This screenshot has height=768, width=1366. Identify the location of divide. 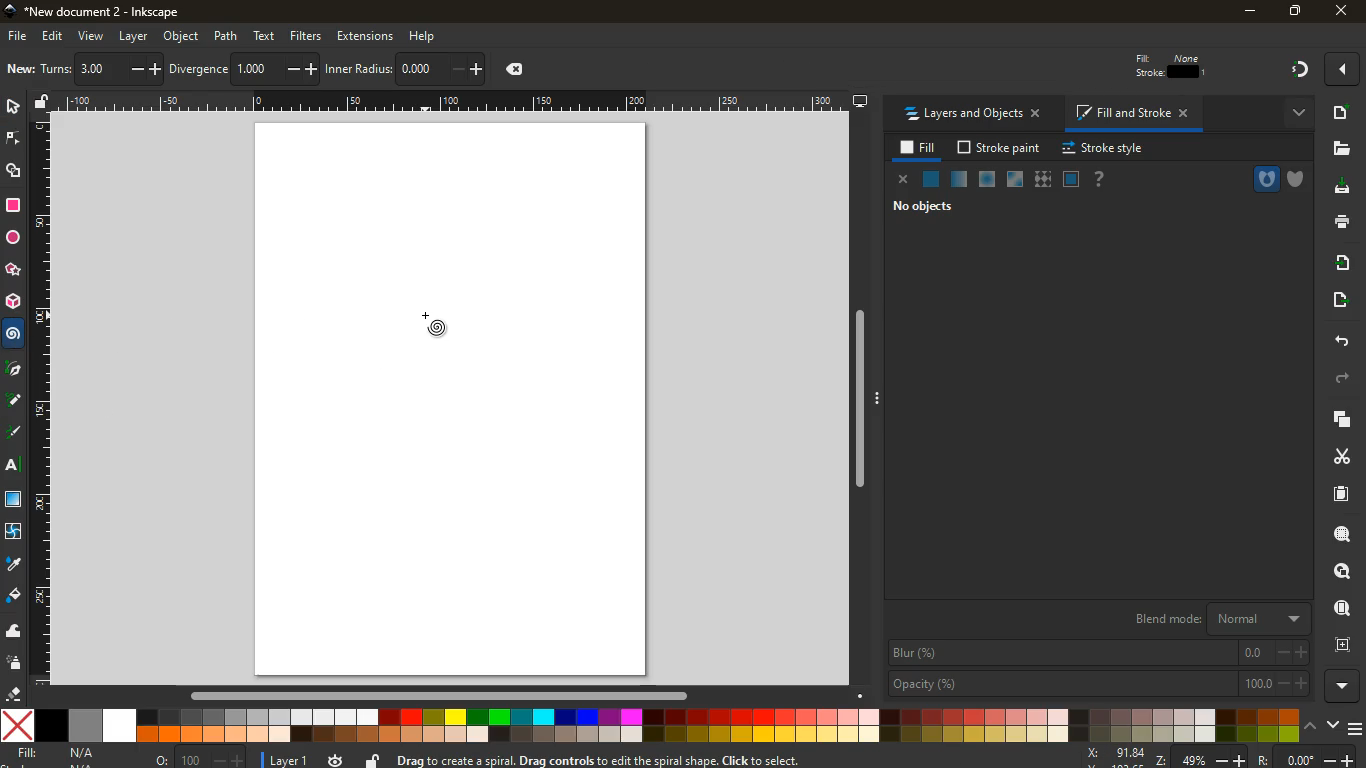
(283, 70).